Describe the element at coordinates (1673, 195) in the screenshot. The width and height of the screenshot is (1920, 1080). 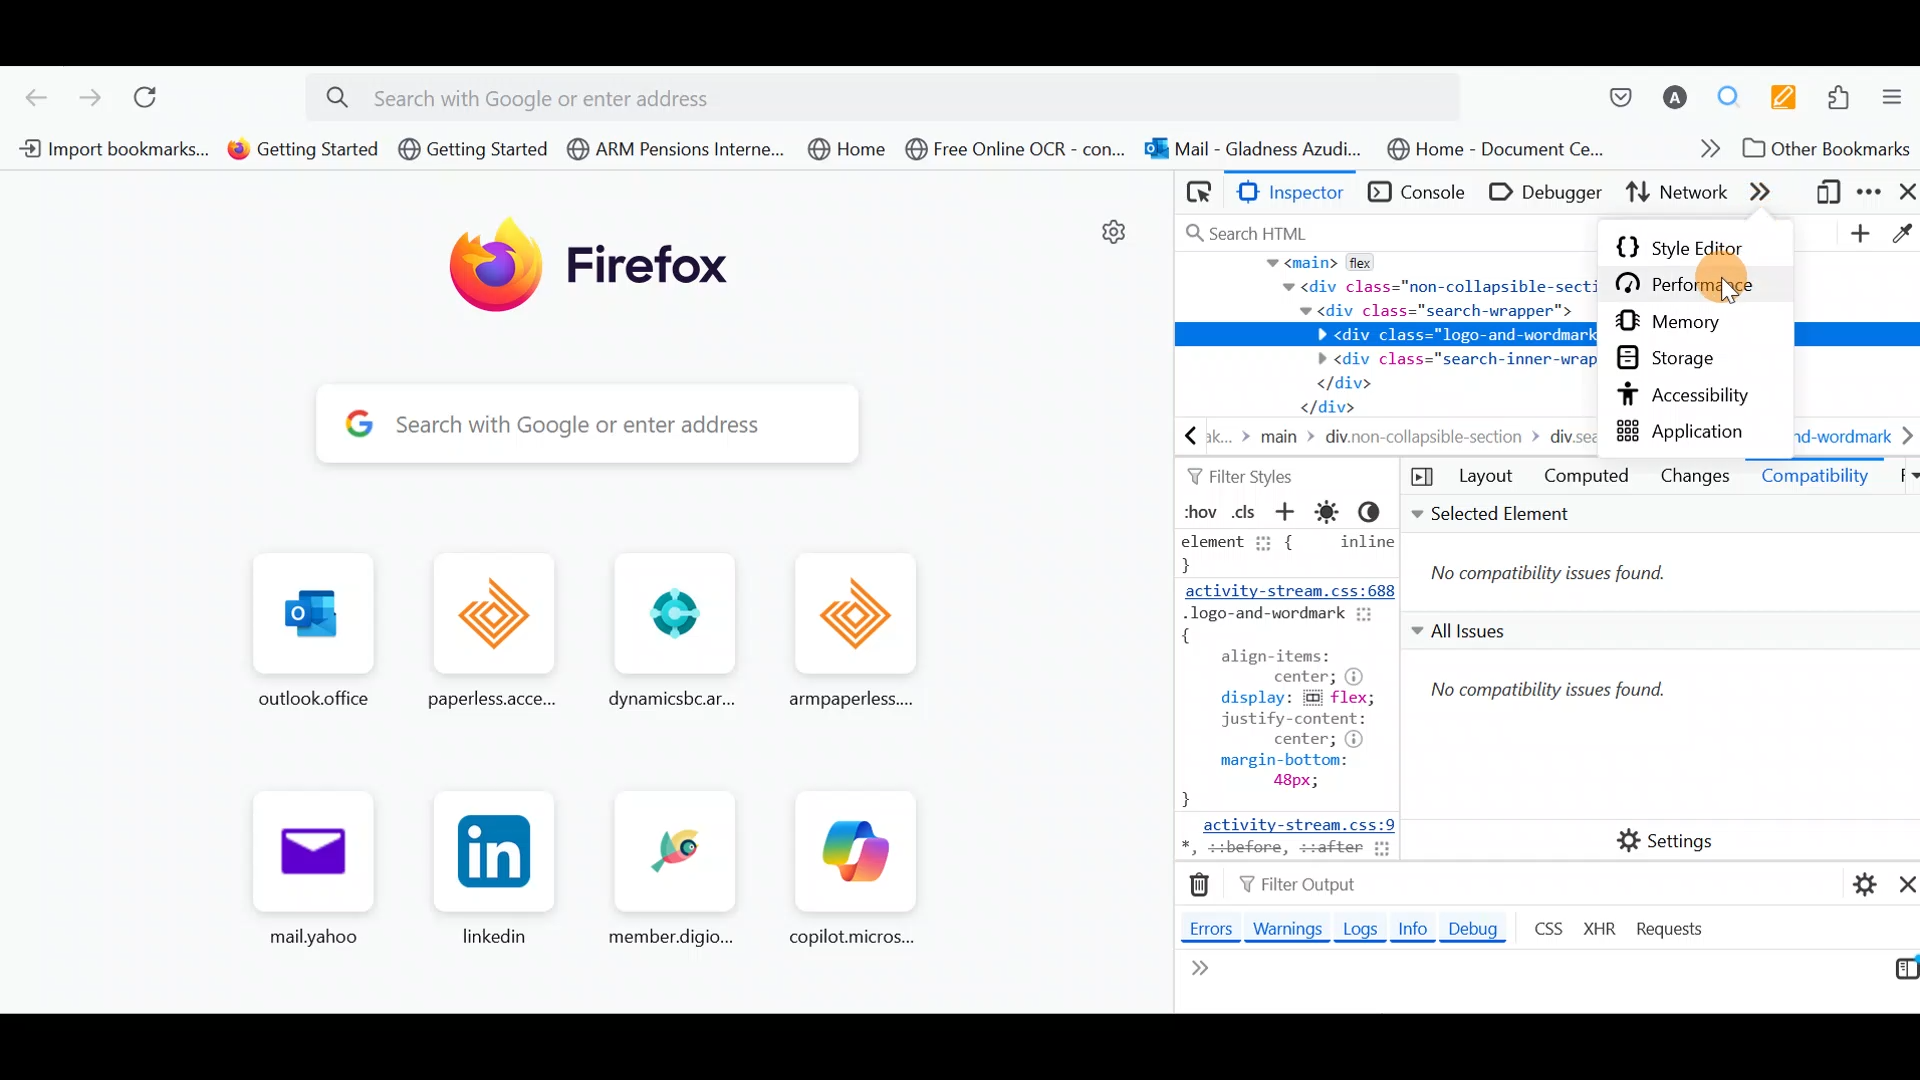
I see `Network` at that location.